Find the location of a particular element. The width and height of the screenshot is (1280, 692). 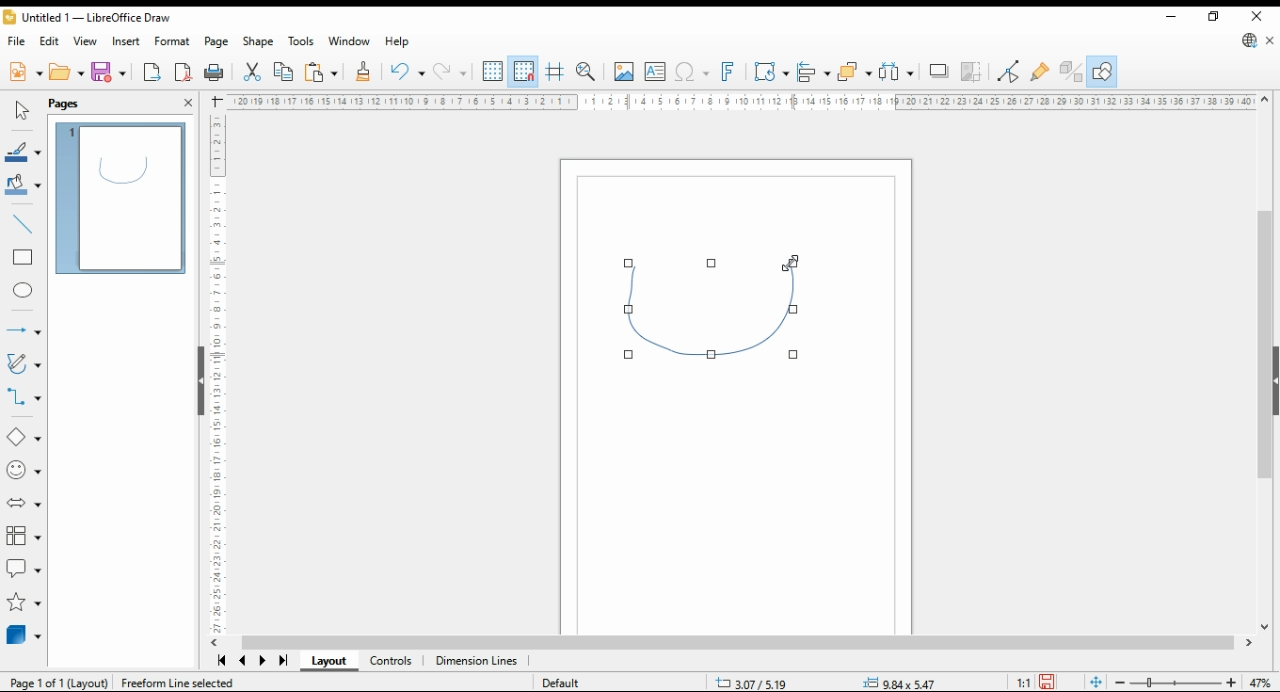

ellipse is located at coordinates (24, 292).